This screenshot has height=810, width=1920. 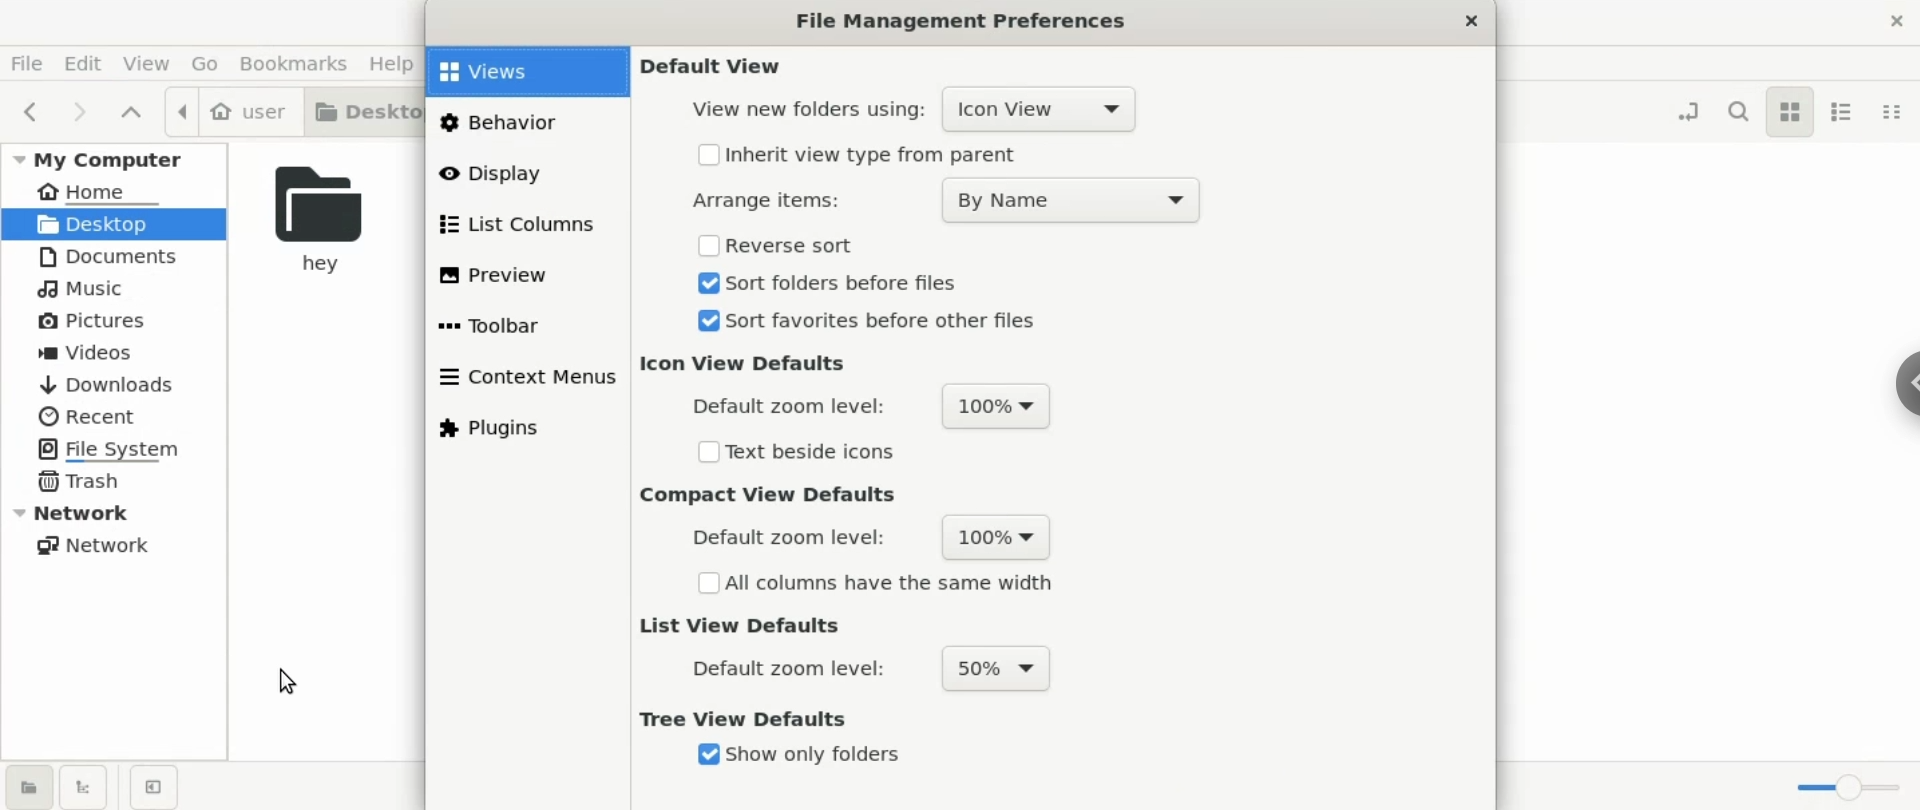 I want to click on text beside checkbox, so click(x=812, y=453).